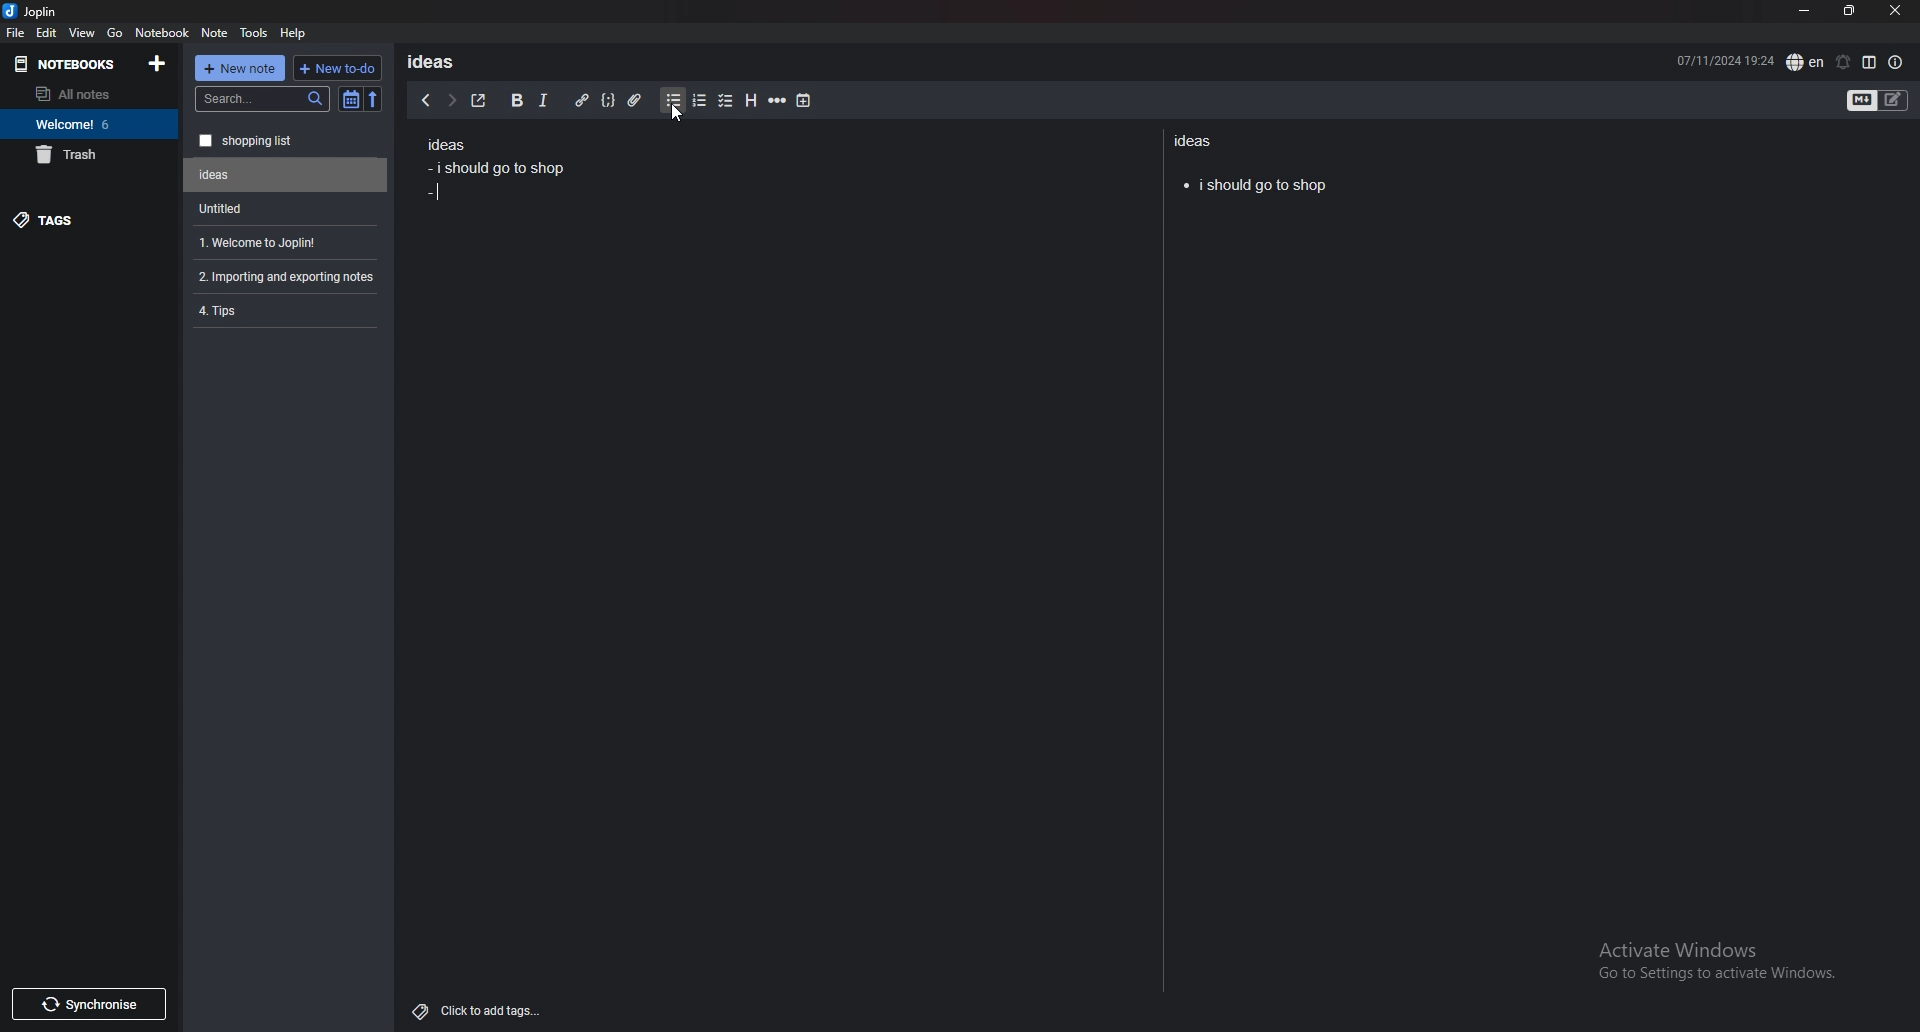 The width and height of the screenshot is (1920, 1032). What do you see at coordinates (284, 309) in the screenshot?
I see `Tips` at bounding box center [284, 309].